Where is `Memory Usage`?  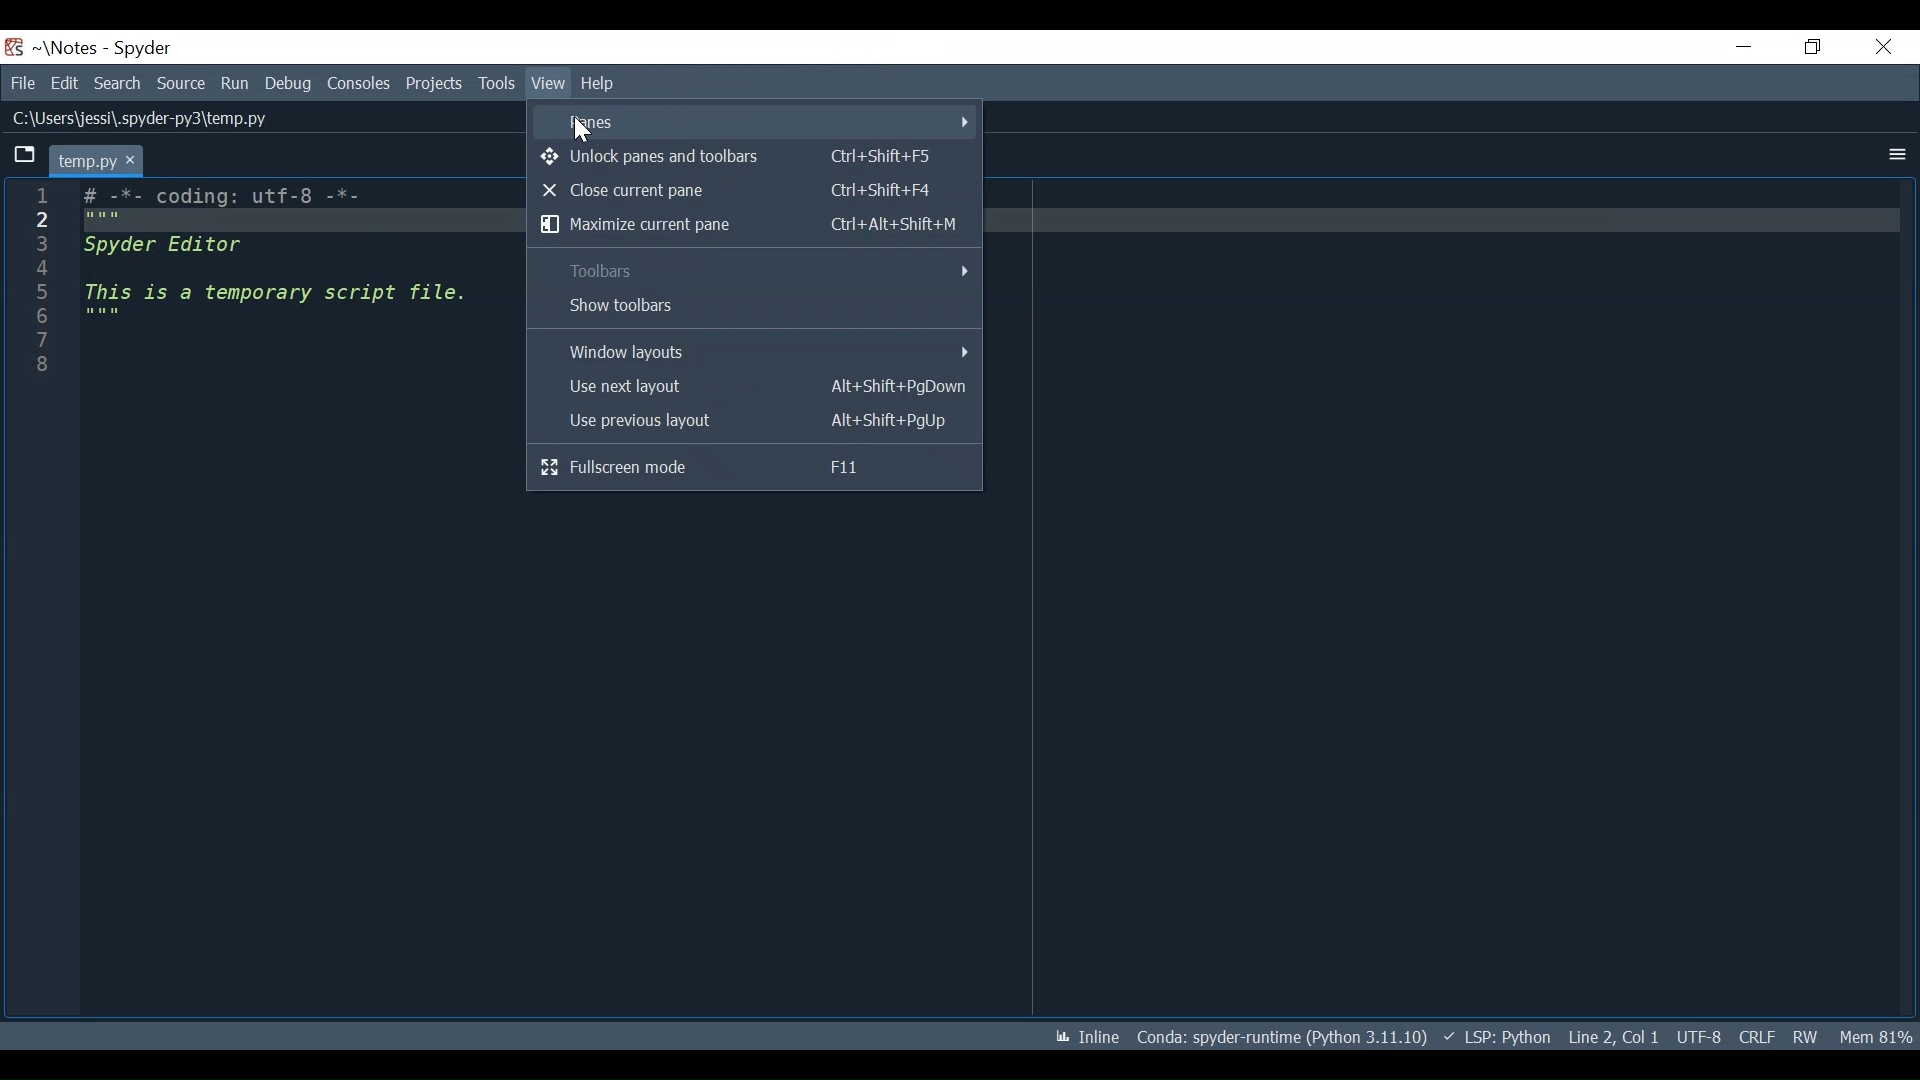 Memory Usage is located at coordinates (1878, 1037).